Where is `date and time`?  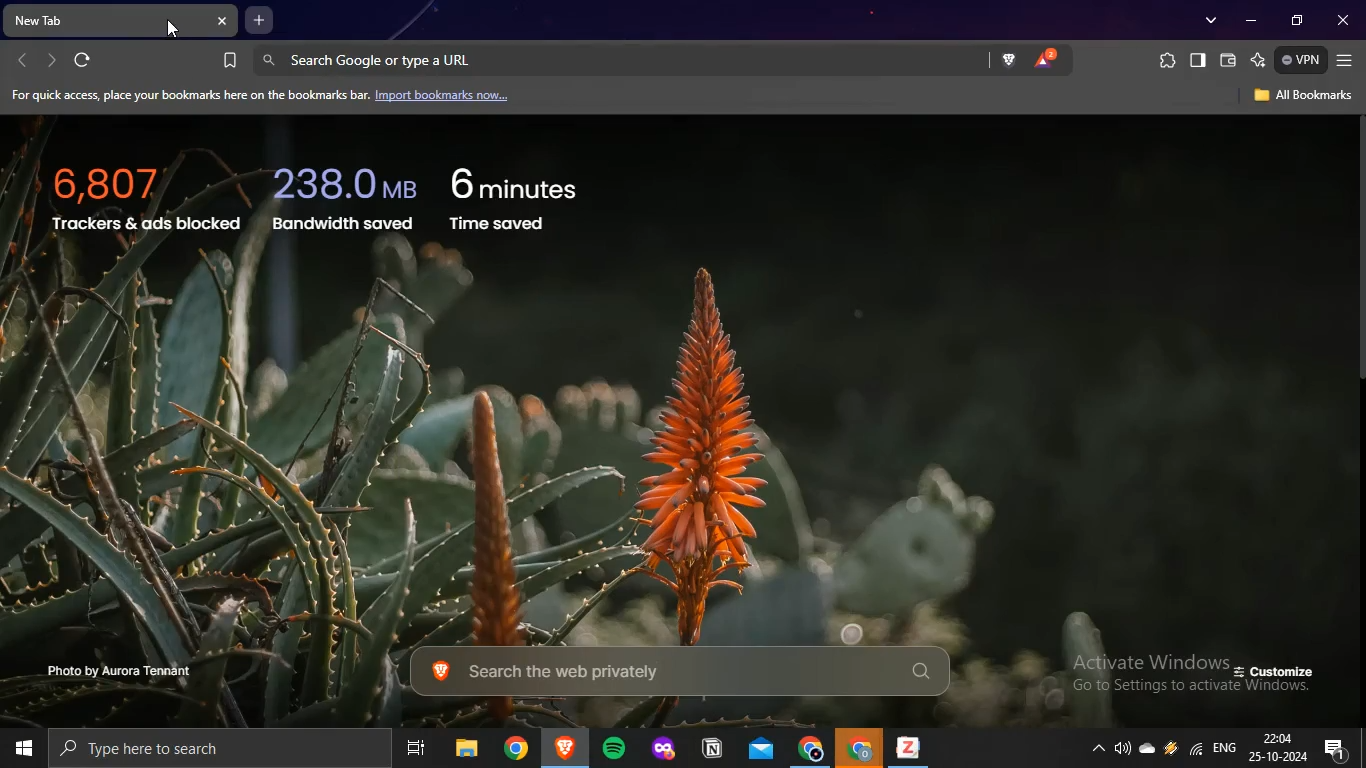 date and time is located at coordinates (1282, 745).